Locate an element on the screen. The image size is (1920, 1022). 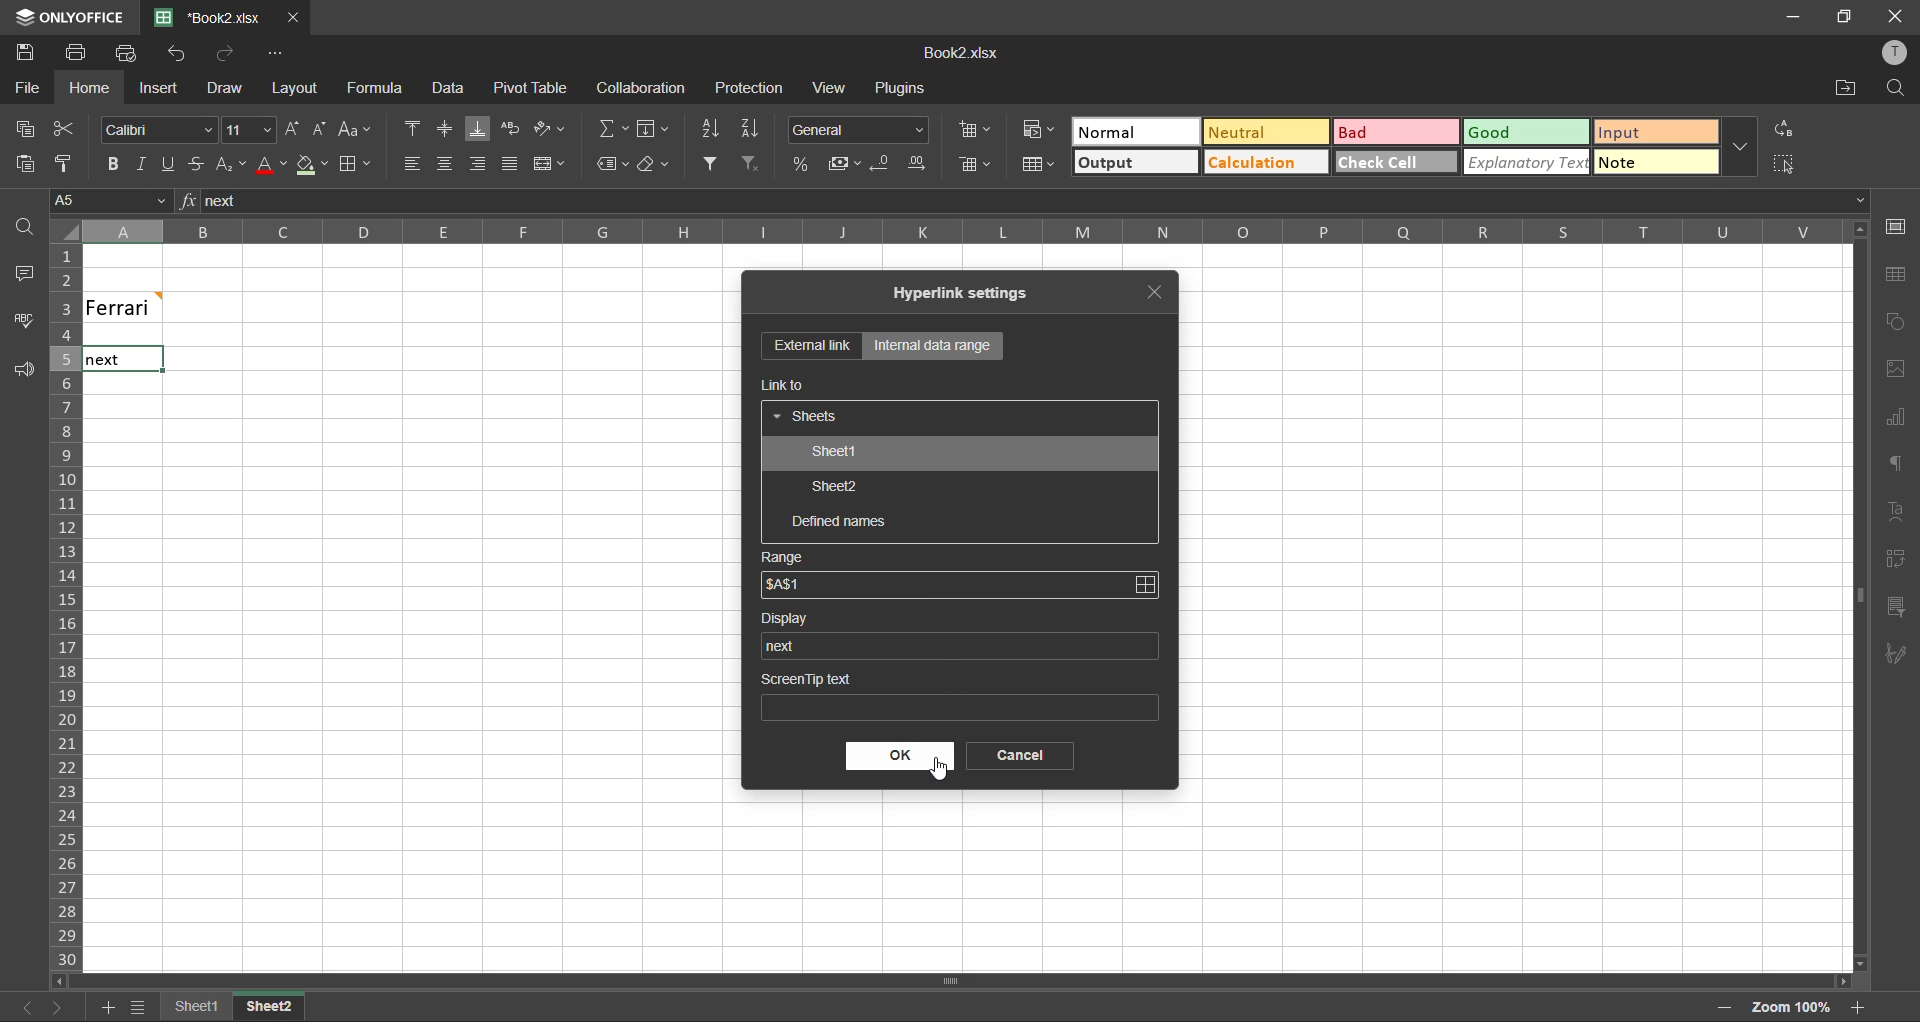
Book2.xlsx is located at coordinates (959, 54).